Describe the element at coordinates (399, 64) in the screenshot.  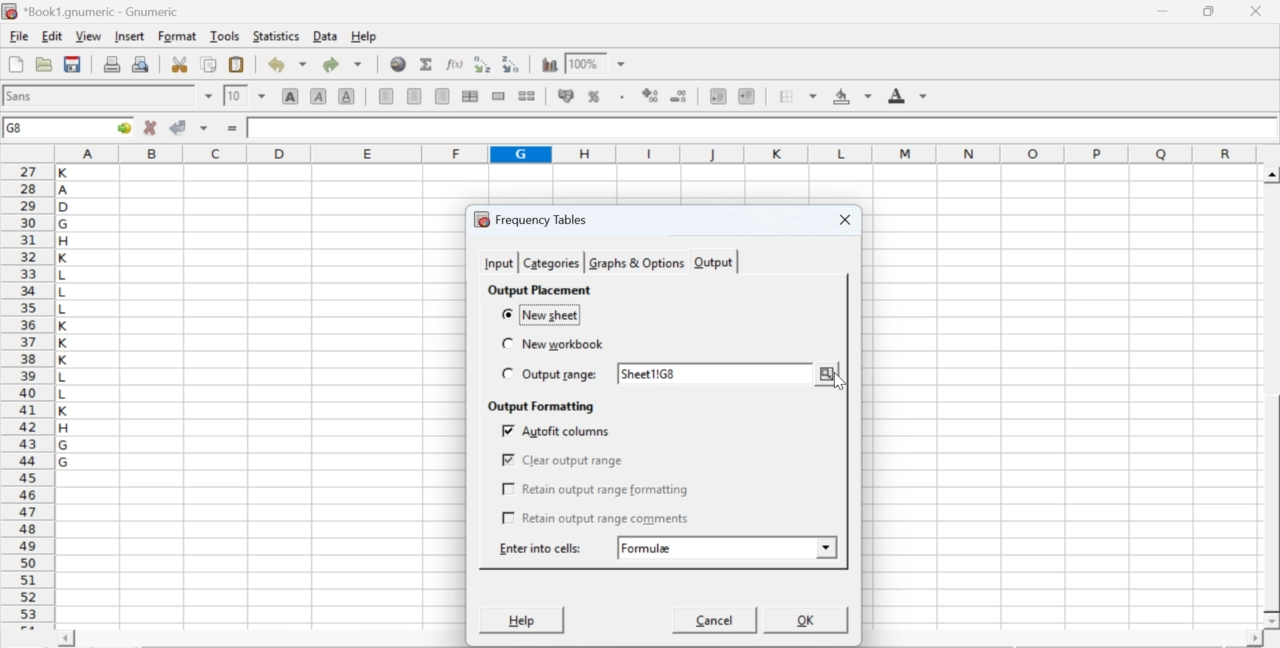
I see `insert hyperlink` at that location.